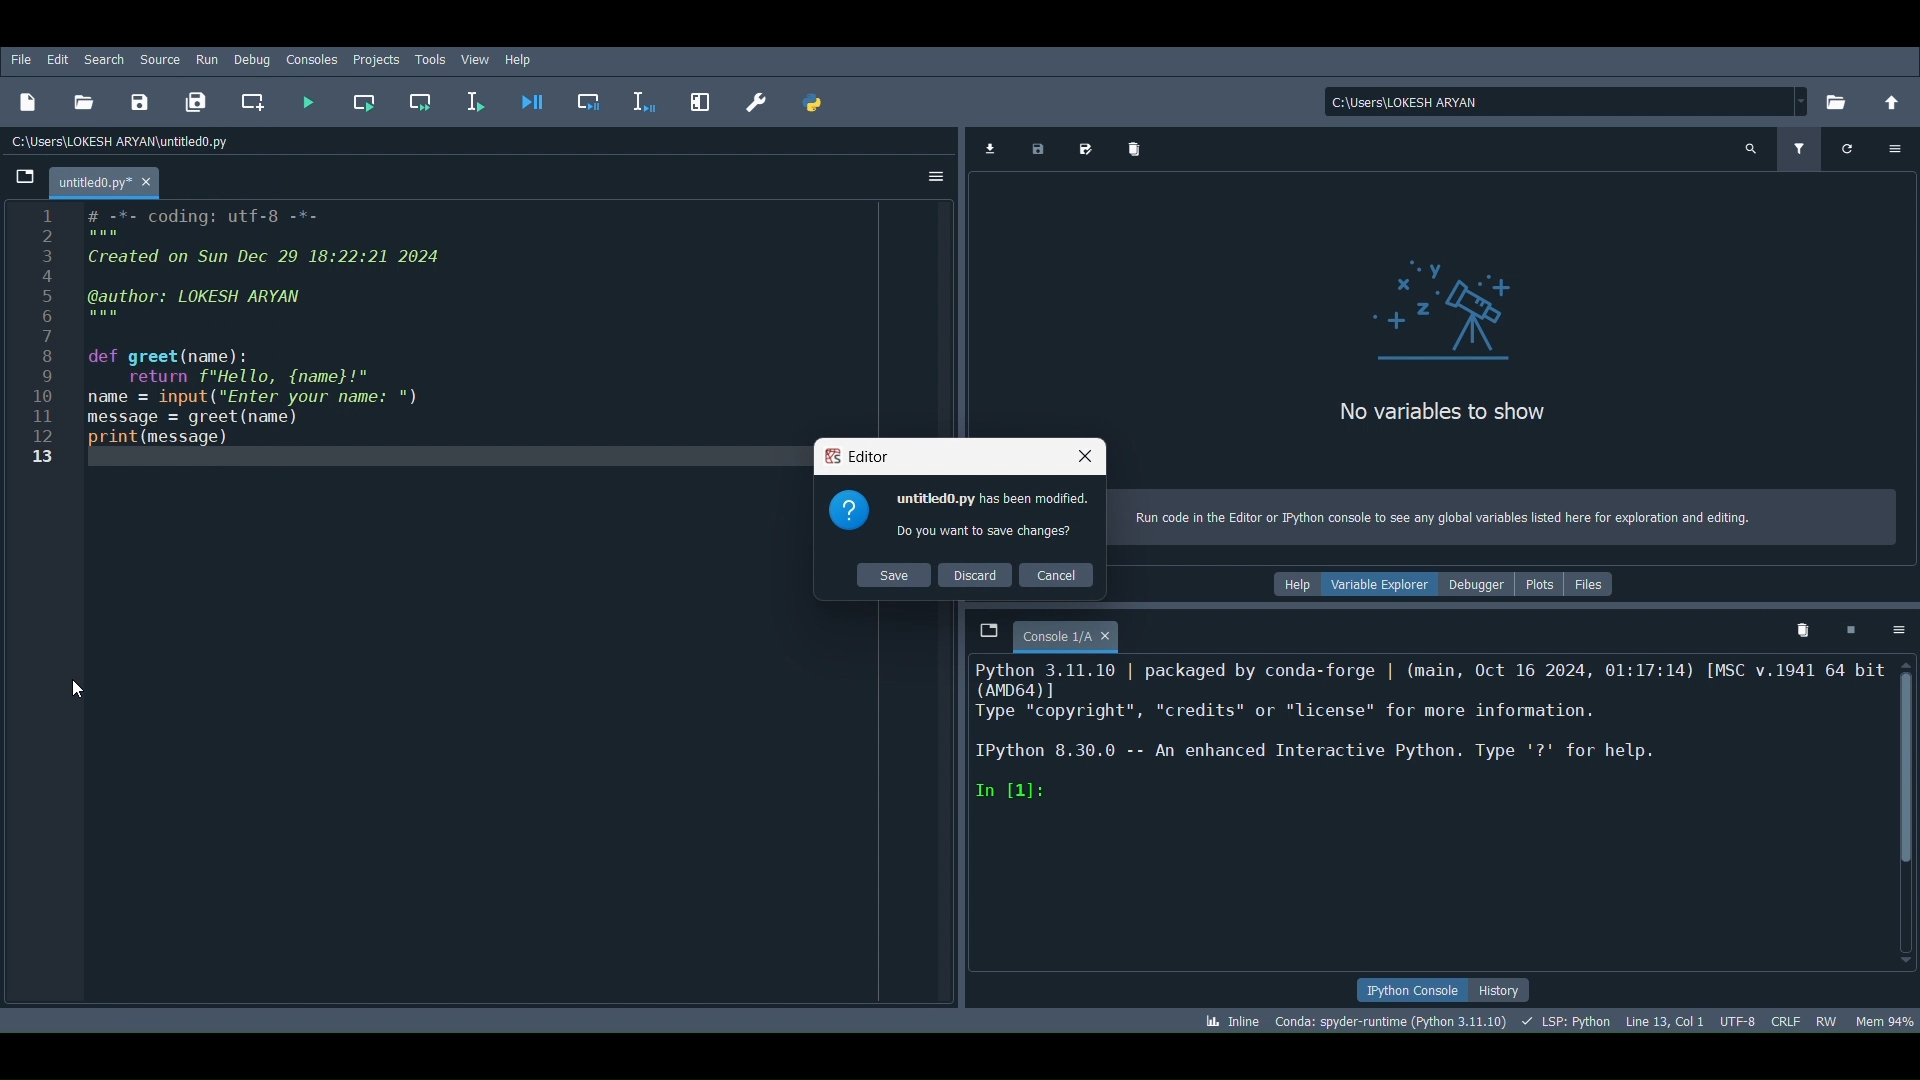  Describe the element at coordinates (1441, 309) in the screenshot. I see `Variables` at that location.